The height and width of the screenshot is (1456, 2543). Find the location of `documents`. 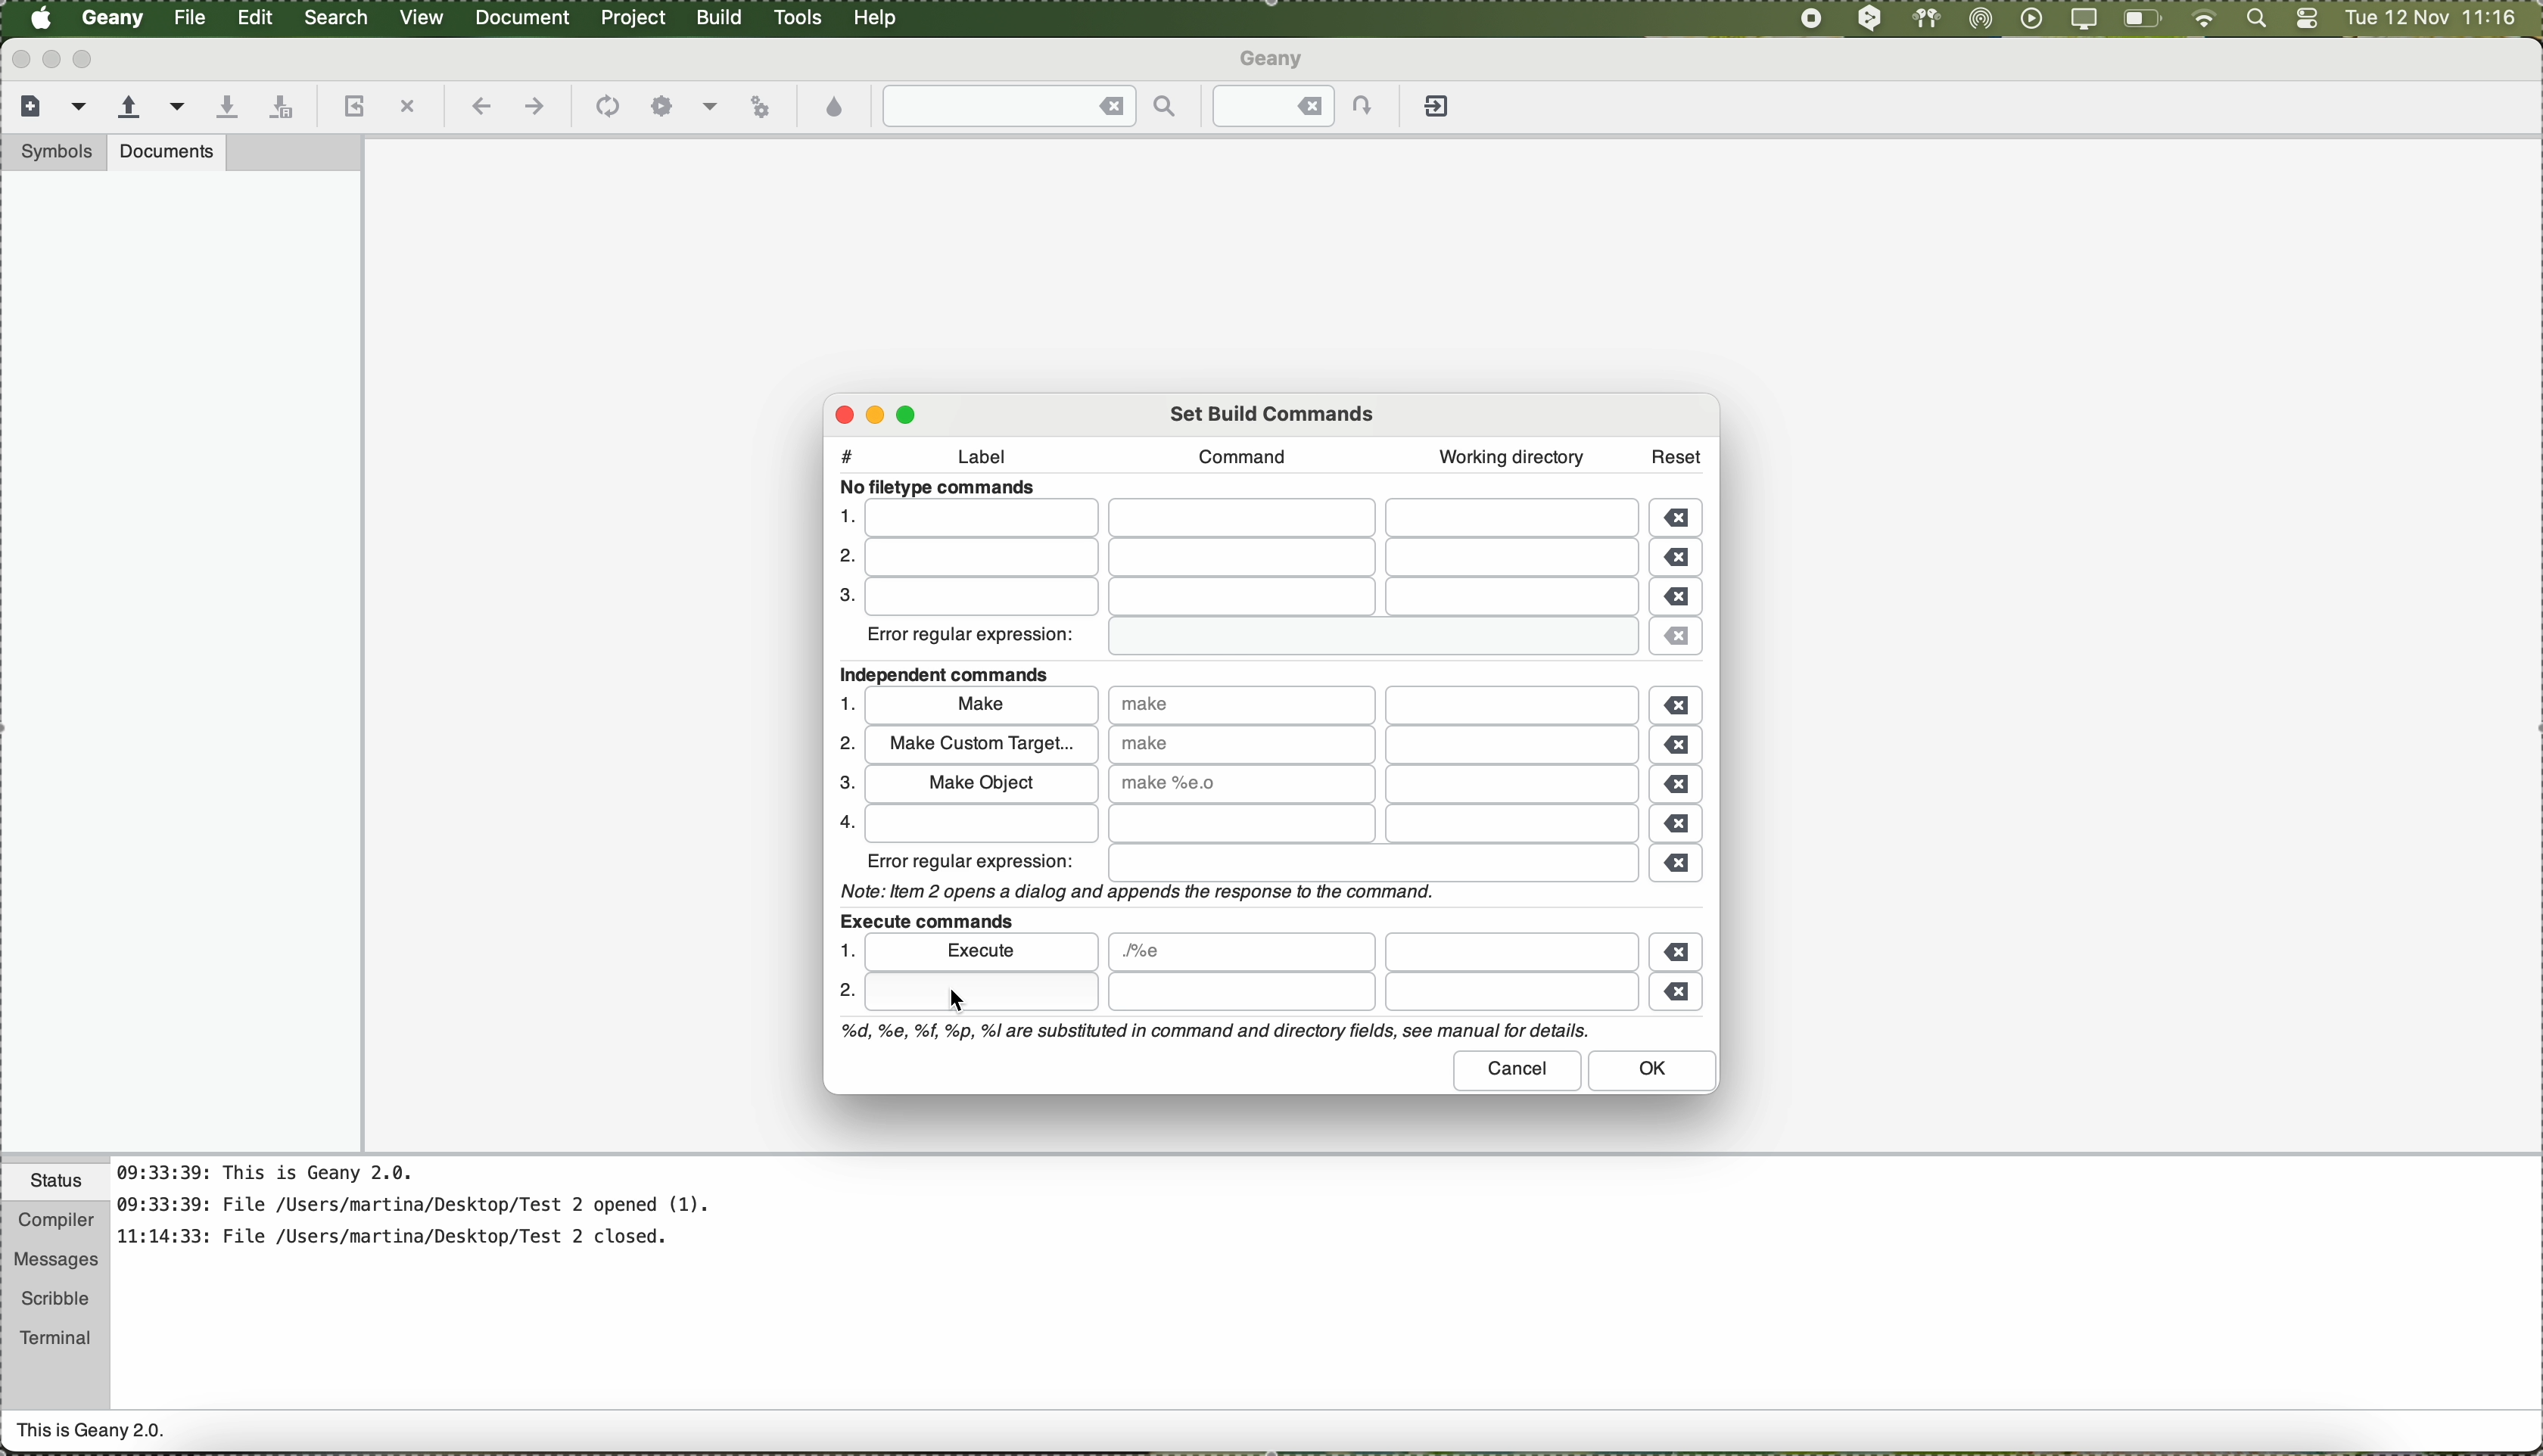

documents is located at coordinates (167, 151).